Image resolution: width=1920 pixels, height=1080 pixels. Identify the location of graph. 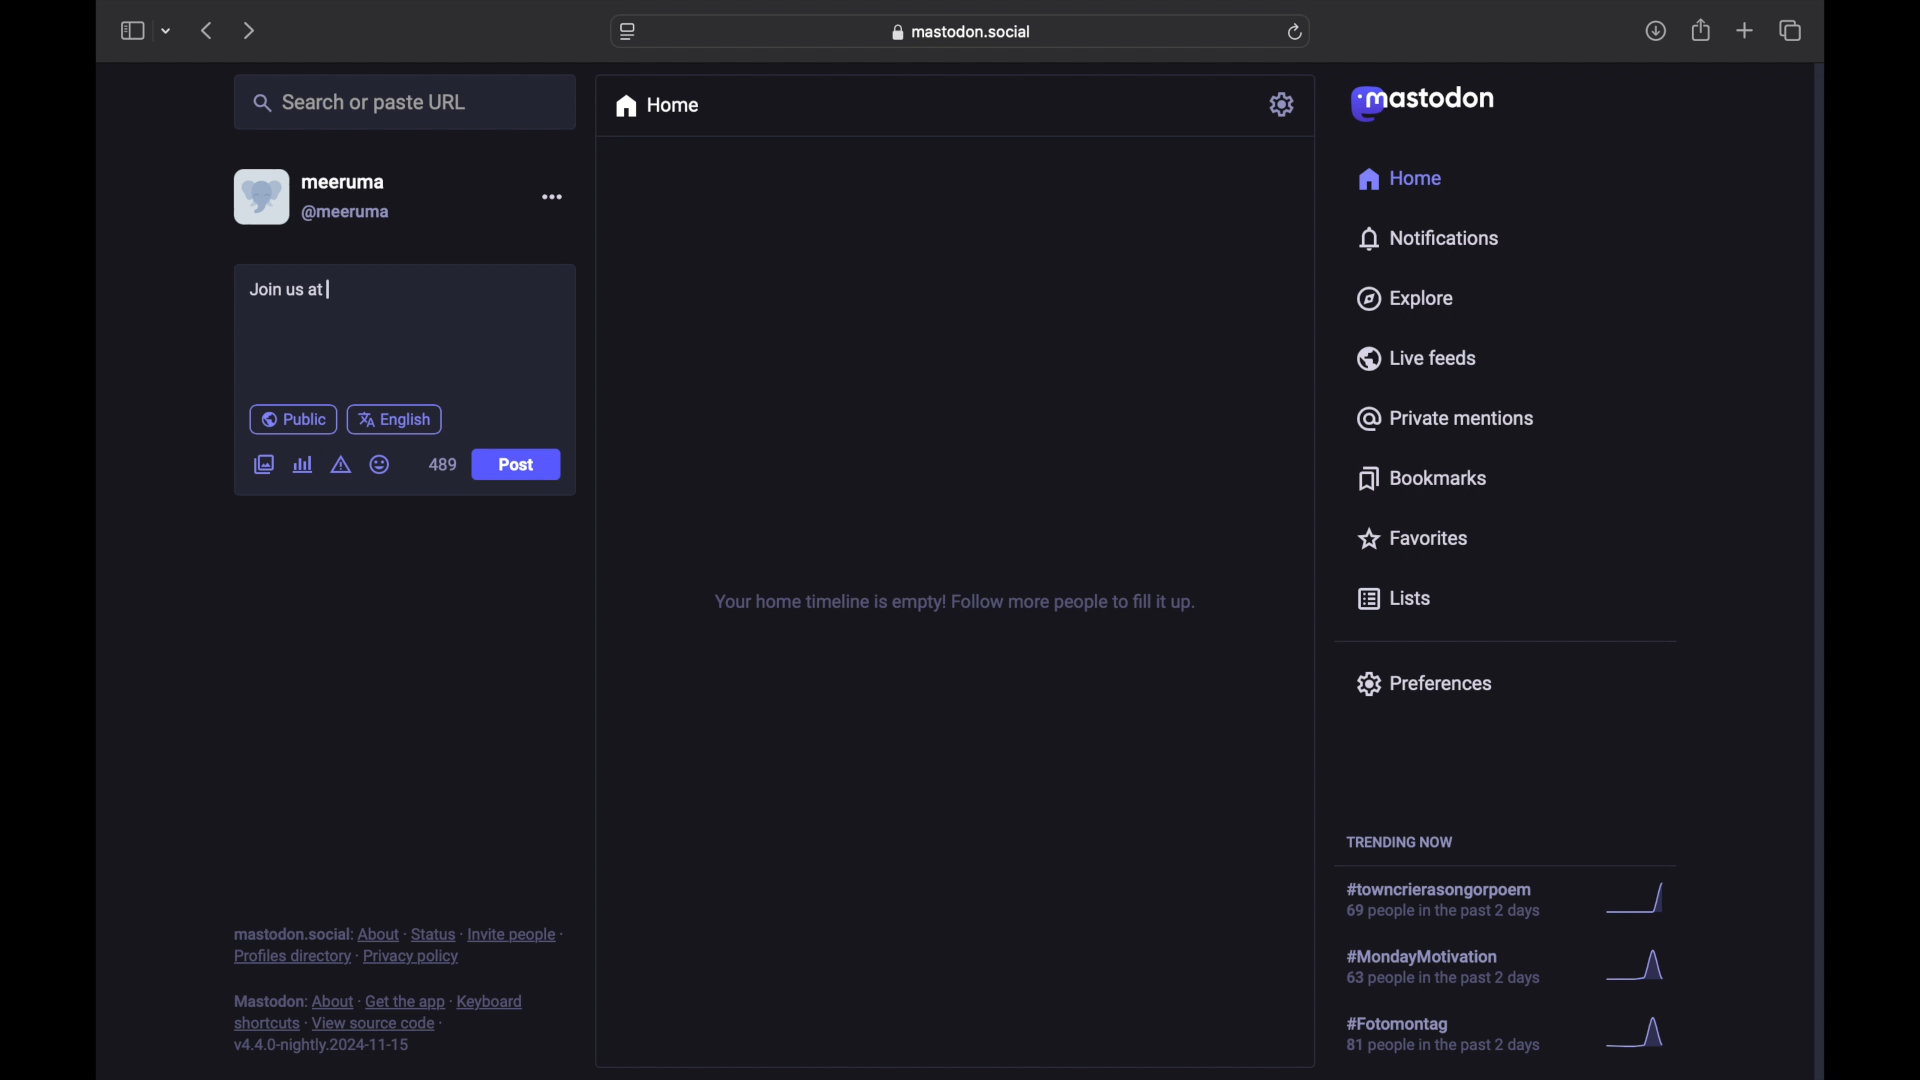
(1642, 1034).